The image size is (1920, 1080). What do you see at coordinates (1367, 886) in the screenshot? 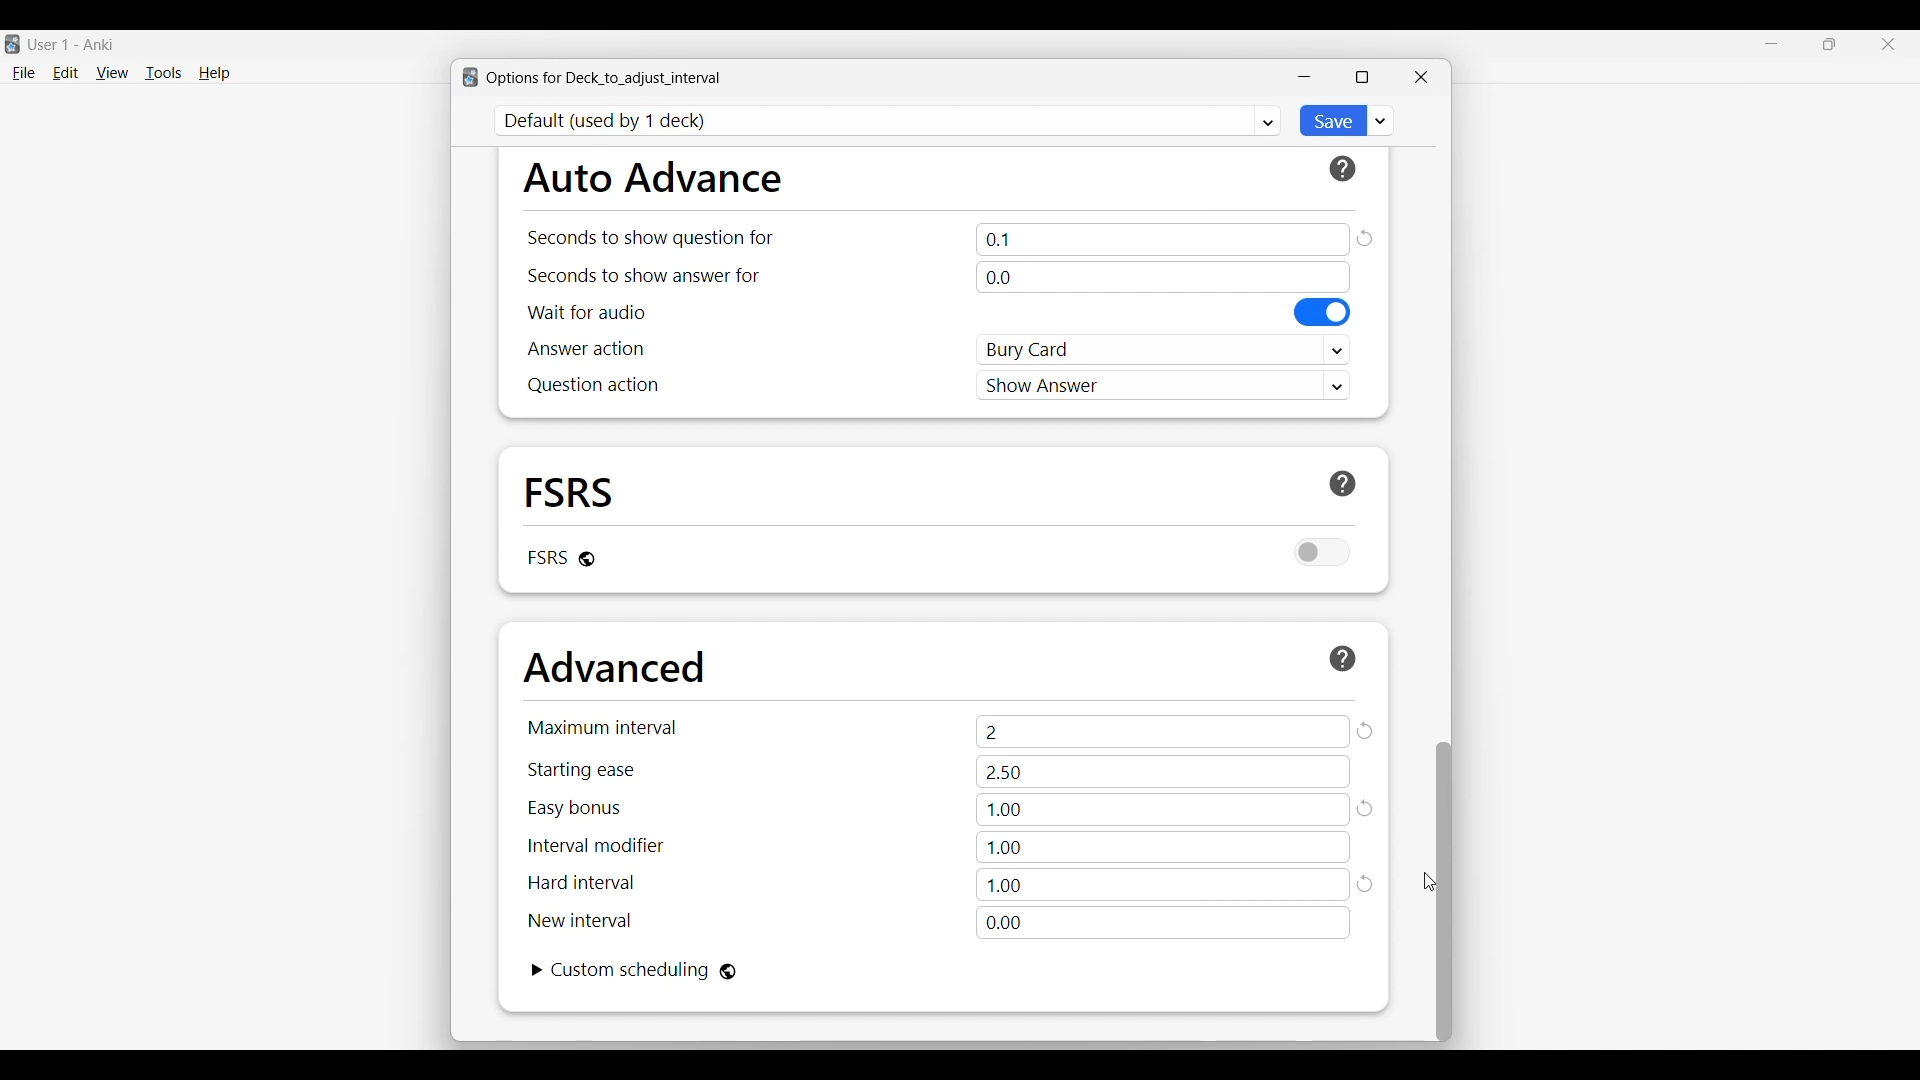
I see `reload` at bounding box center [1367, 886].